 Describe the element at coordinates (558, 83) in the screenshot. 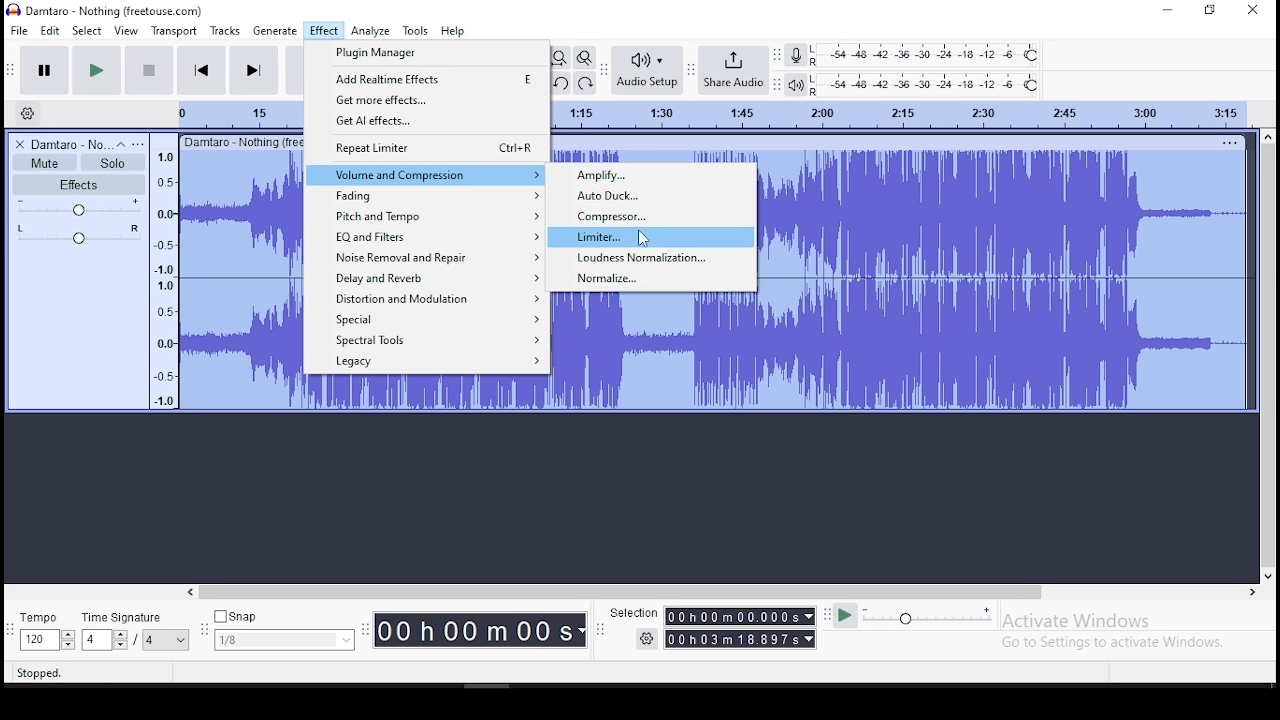

I see `undo` at that location.